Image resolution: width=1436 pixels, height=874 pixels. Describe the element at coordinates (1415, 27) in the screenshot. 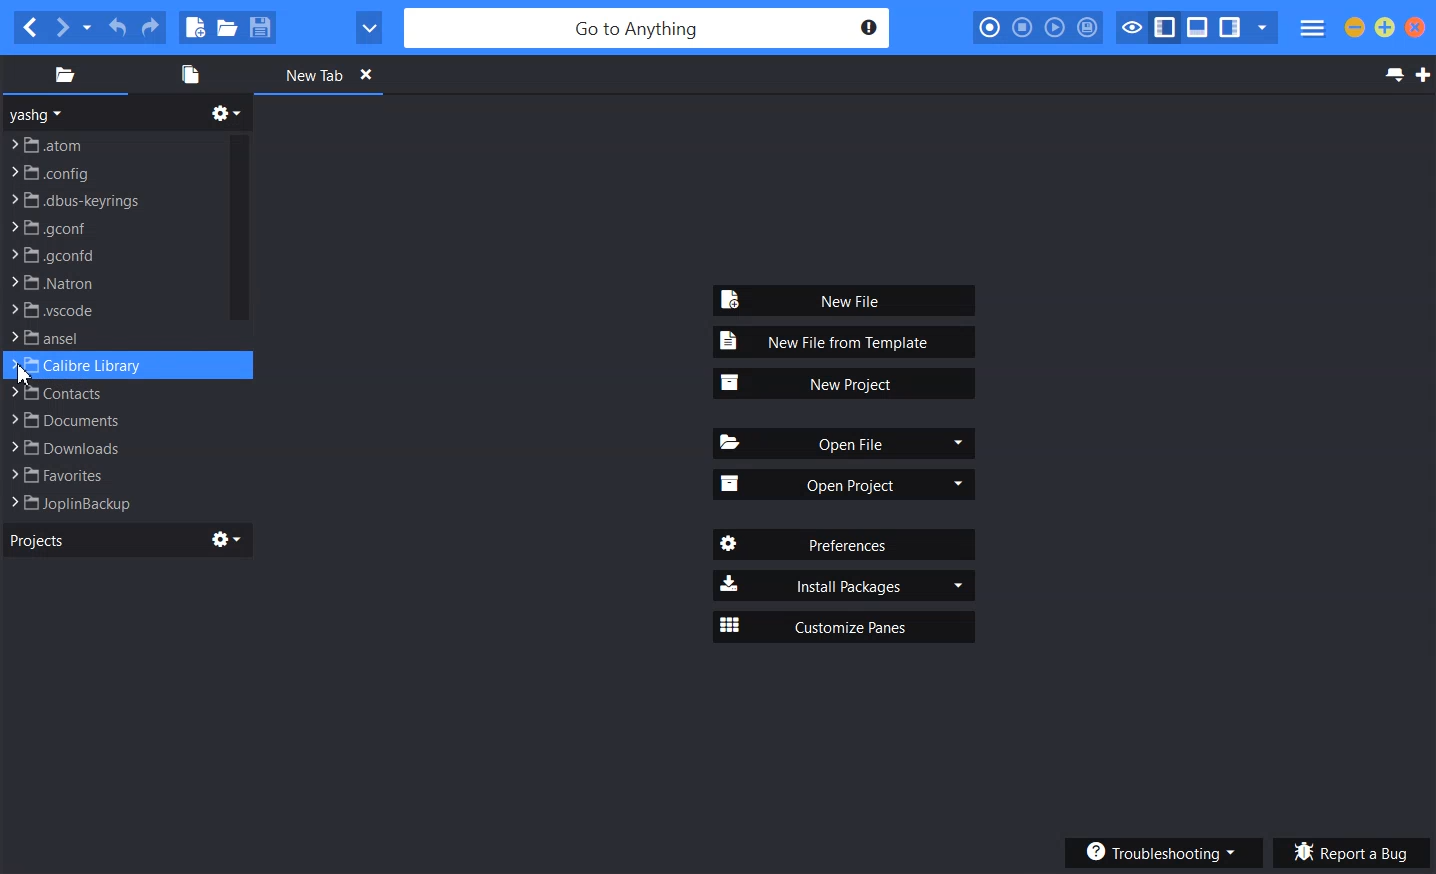

I see `Close` at that location.